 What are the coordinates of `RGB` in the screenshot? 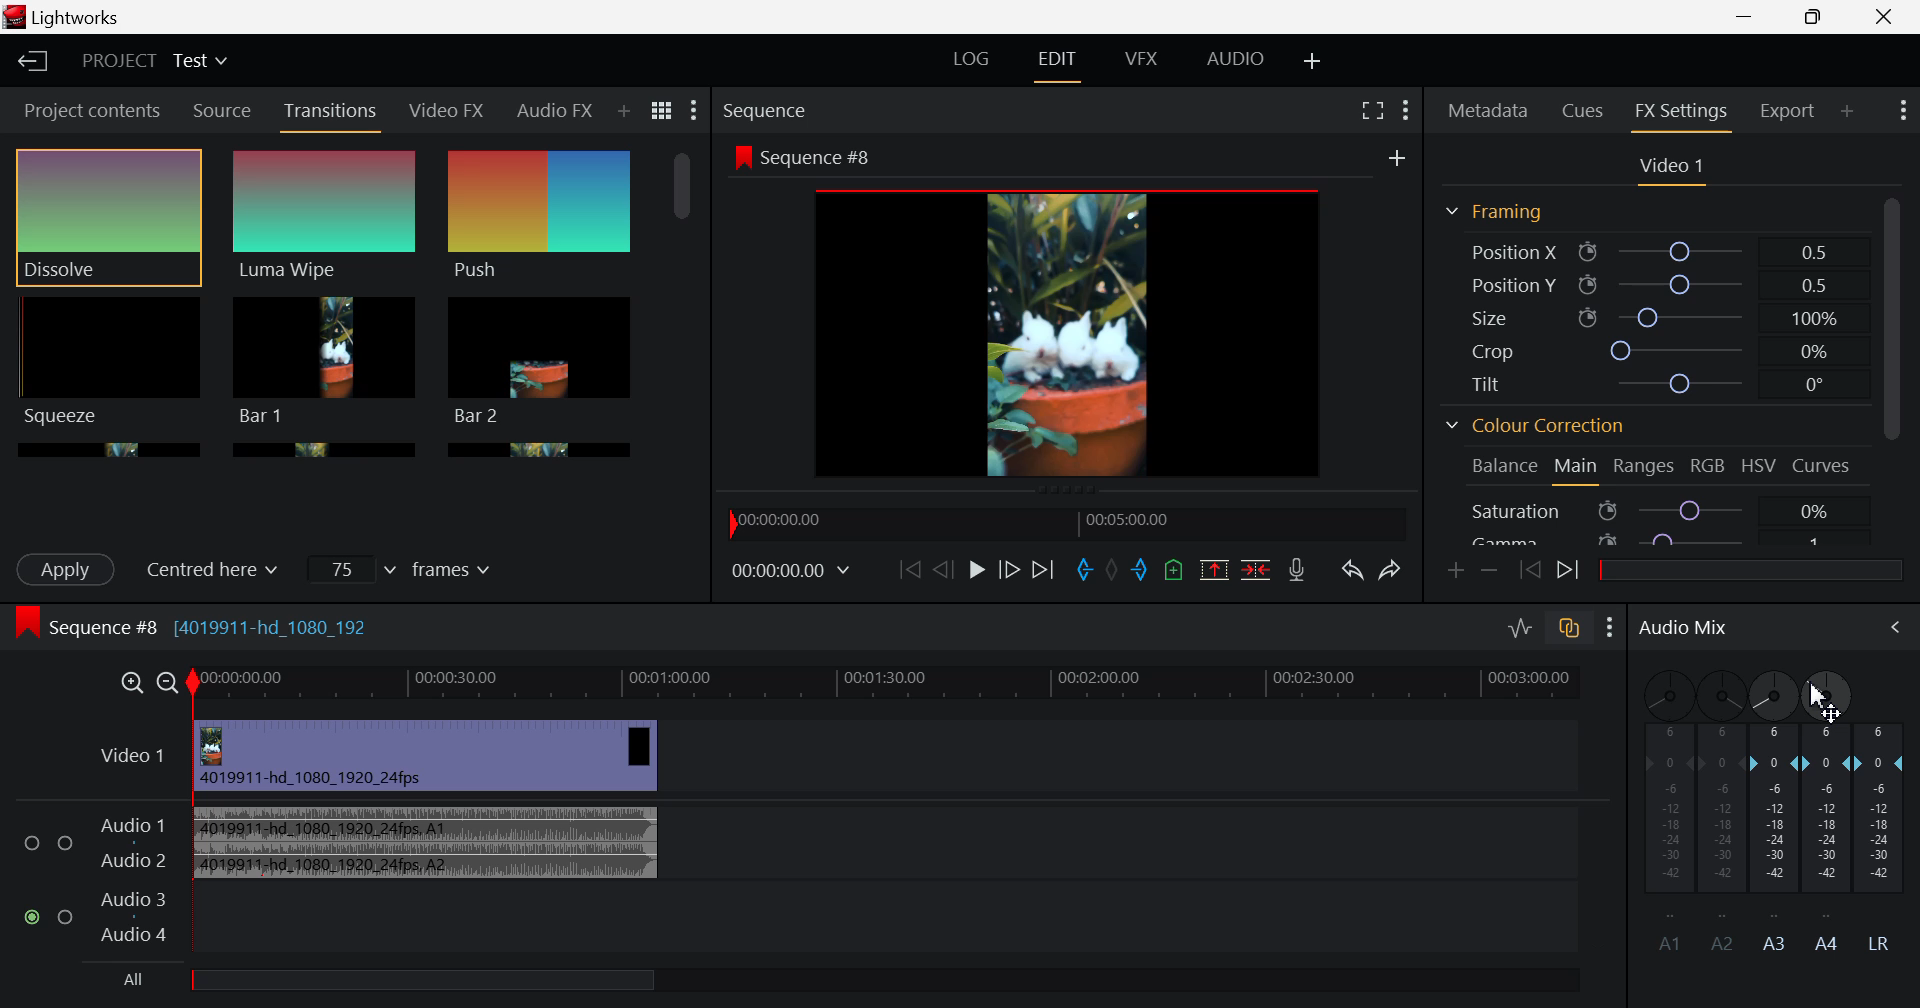 It's located at (1710, 466).